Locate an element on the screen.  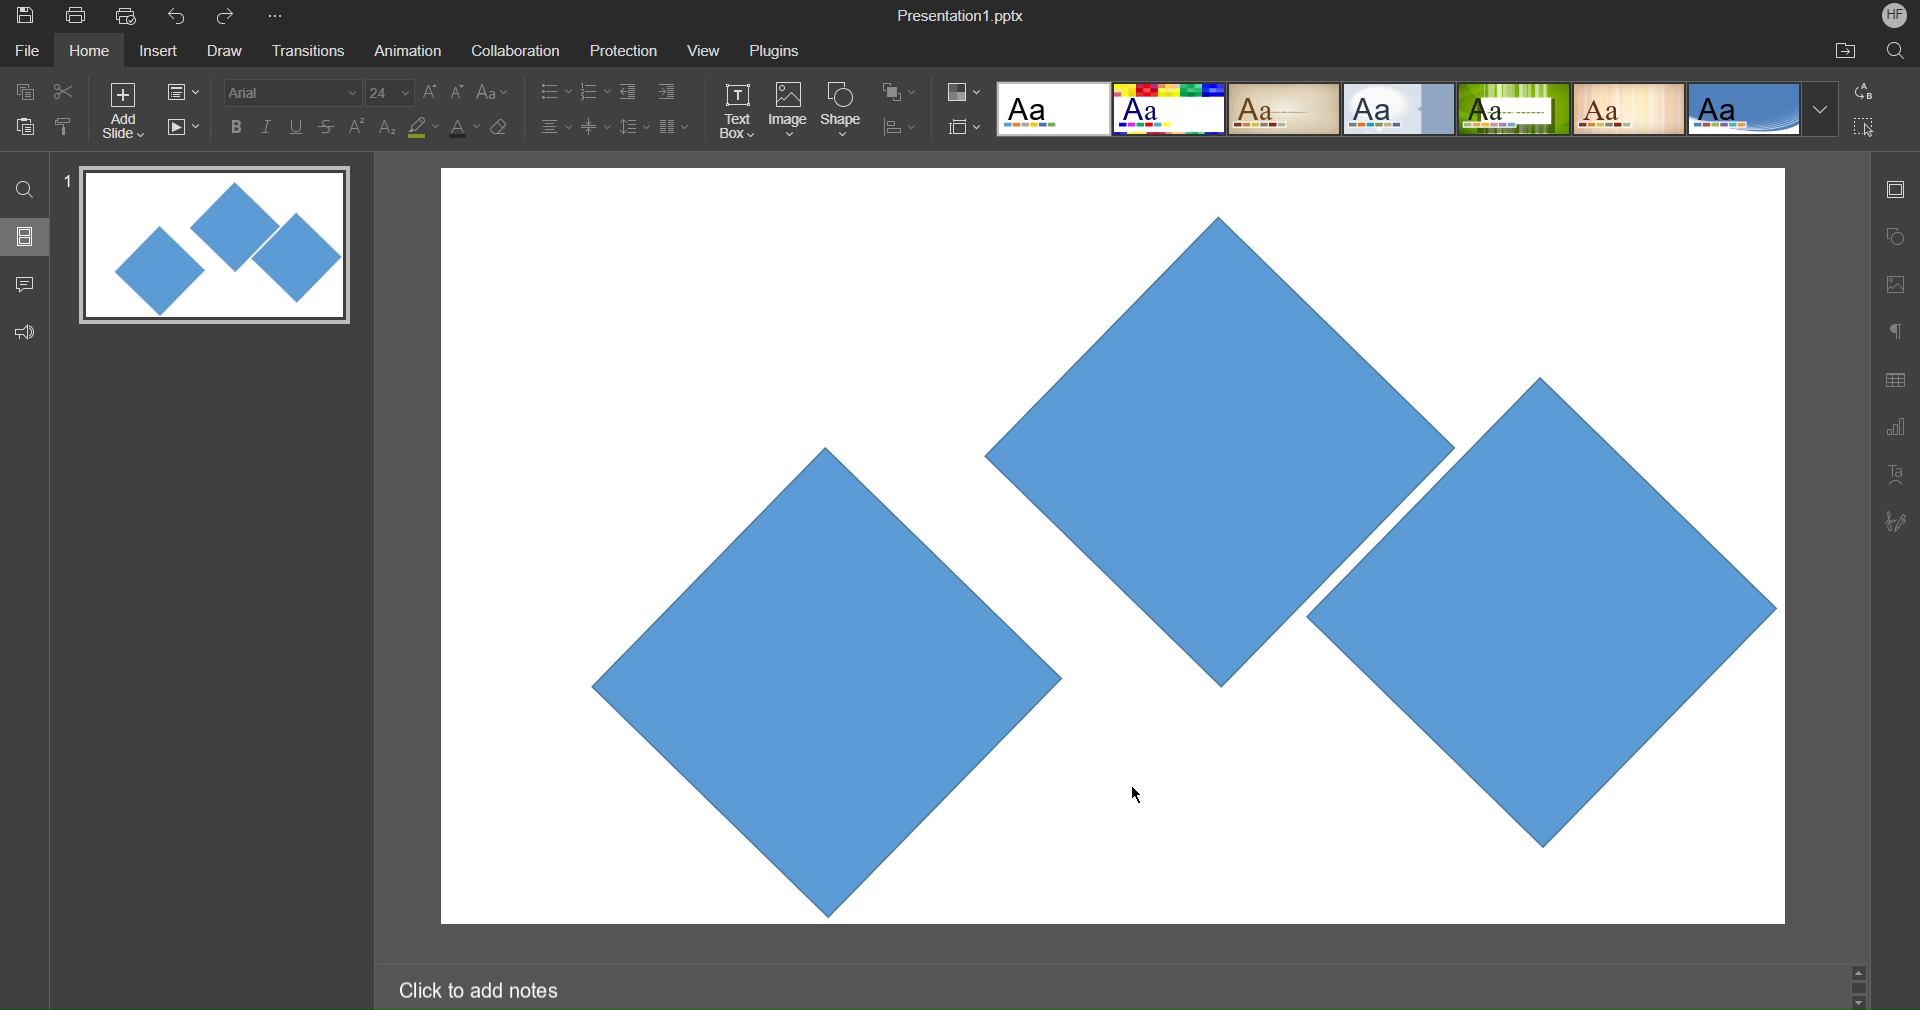
Undo is located at coordinates (181, 17).